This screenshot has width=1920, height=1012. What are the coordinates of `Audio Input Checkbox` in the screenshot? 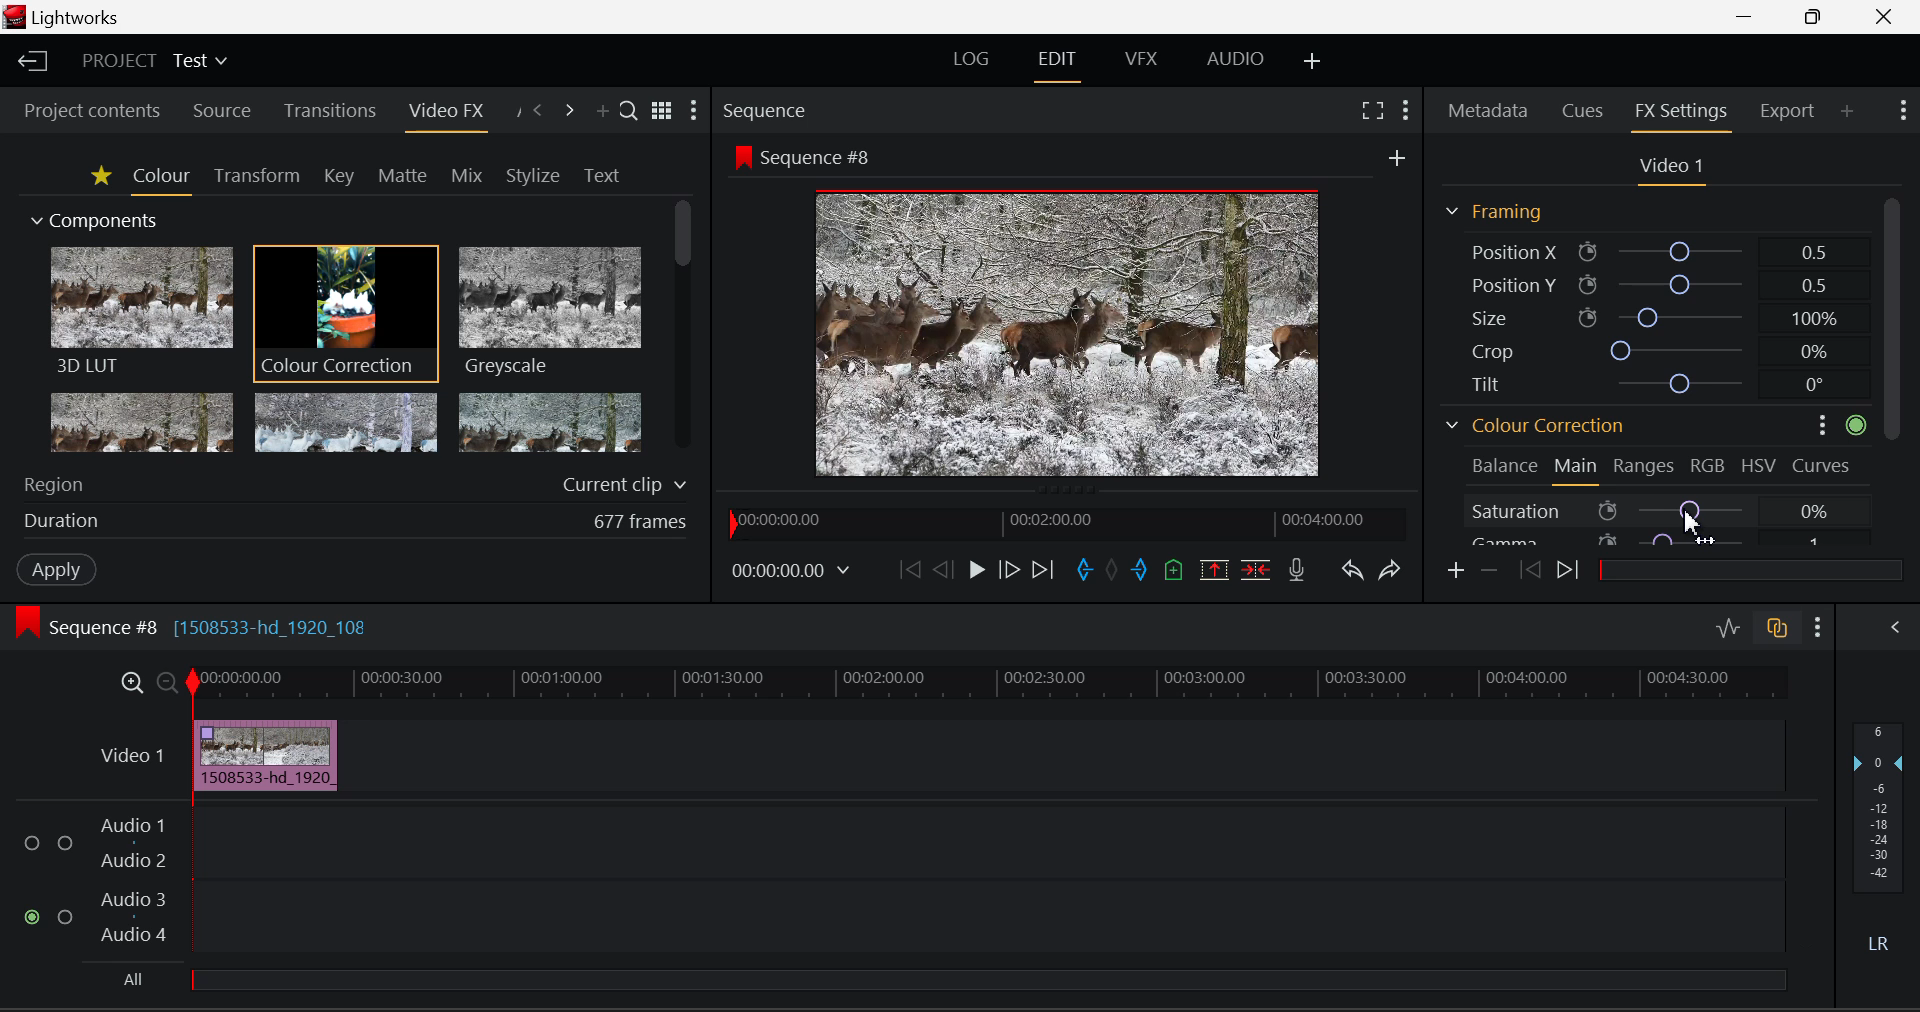 It's located at (30, 916).